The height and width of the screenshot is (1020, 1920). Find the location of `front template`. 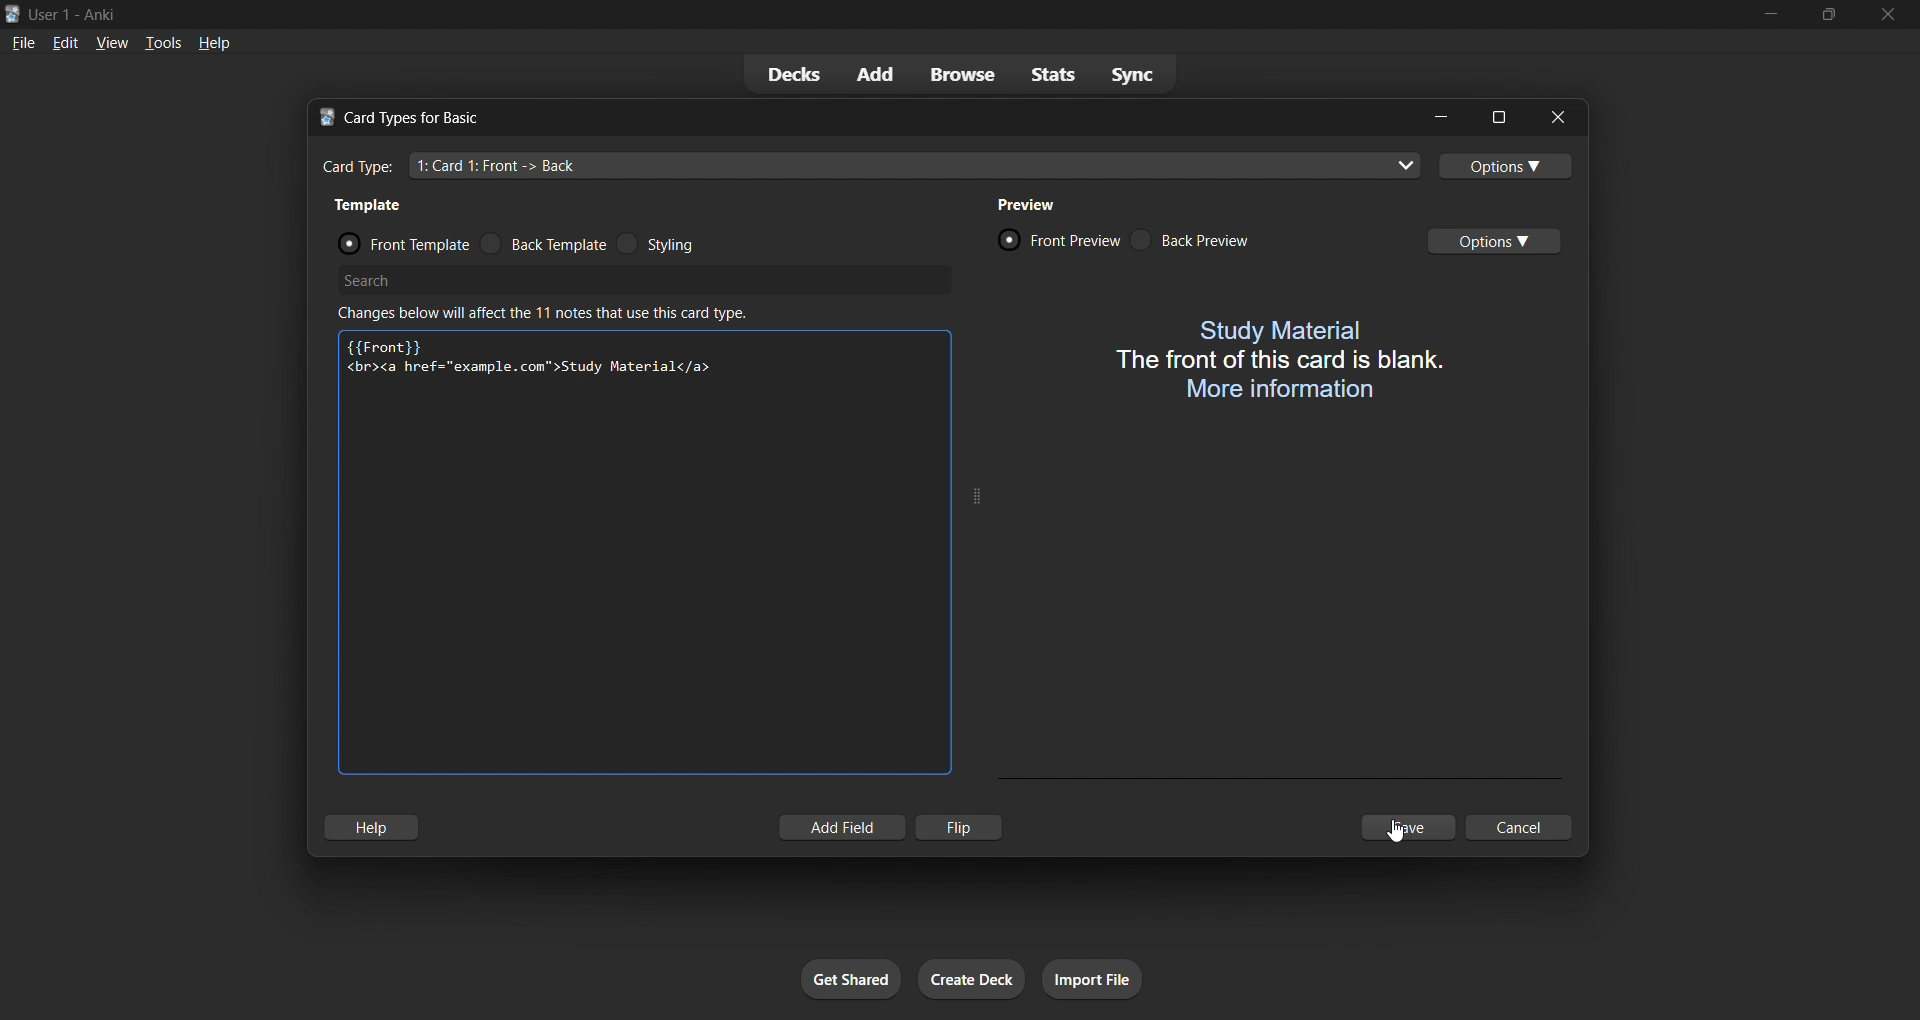

front template is located at coordinates (394, 238).